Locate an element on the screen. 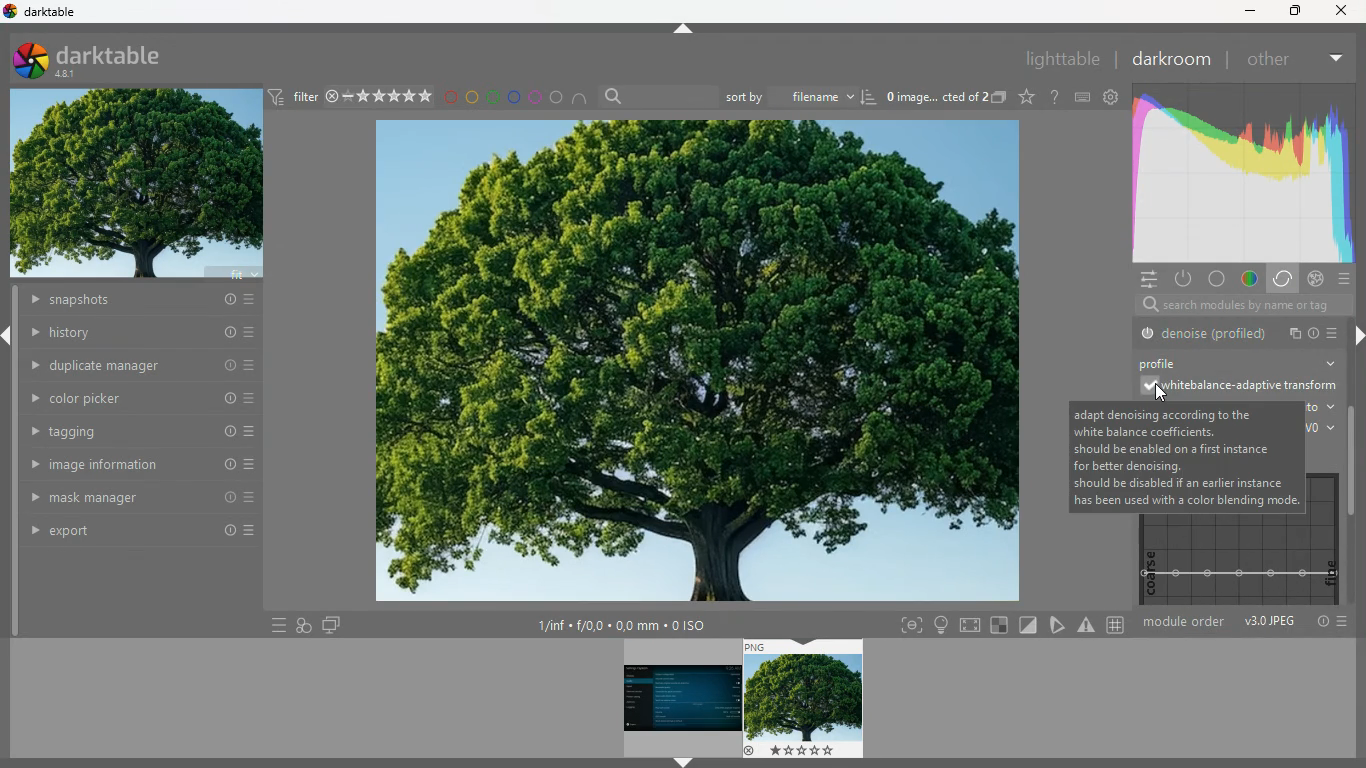 The image size is (1366, 768). color picker is located at coordinates (132, 397).